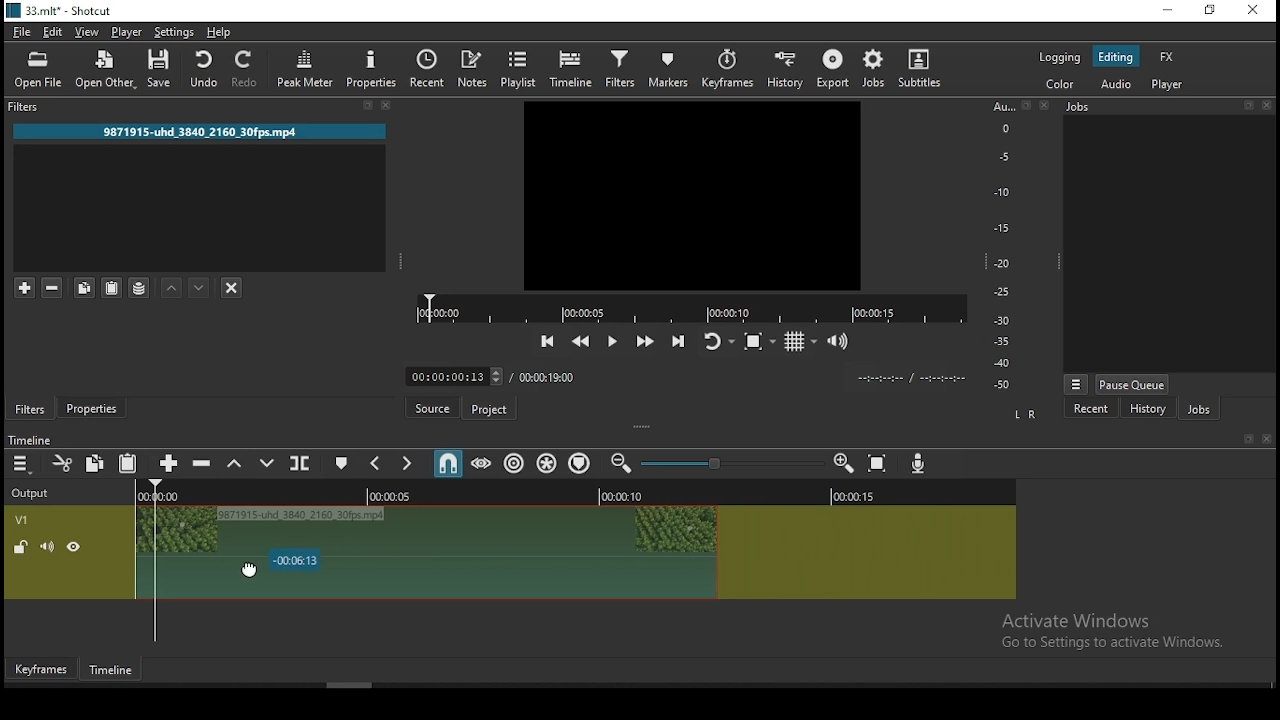 The height and width of the screenshot is (720, 1280). Describe the element at coordinates (171, 463) in the screenshot. I see `append` at that location.